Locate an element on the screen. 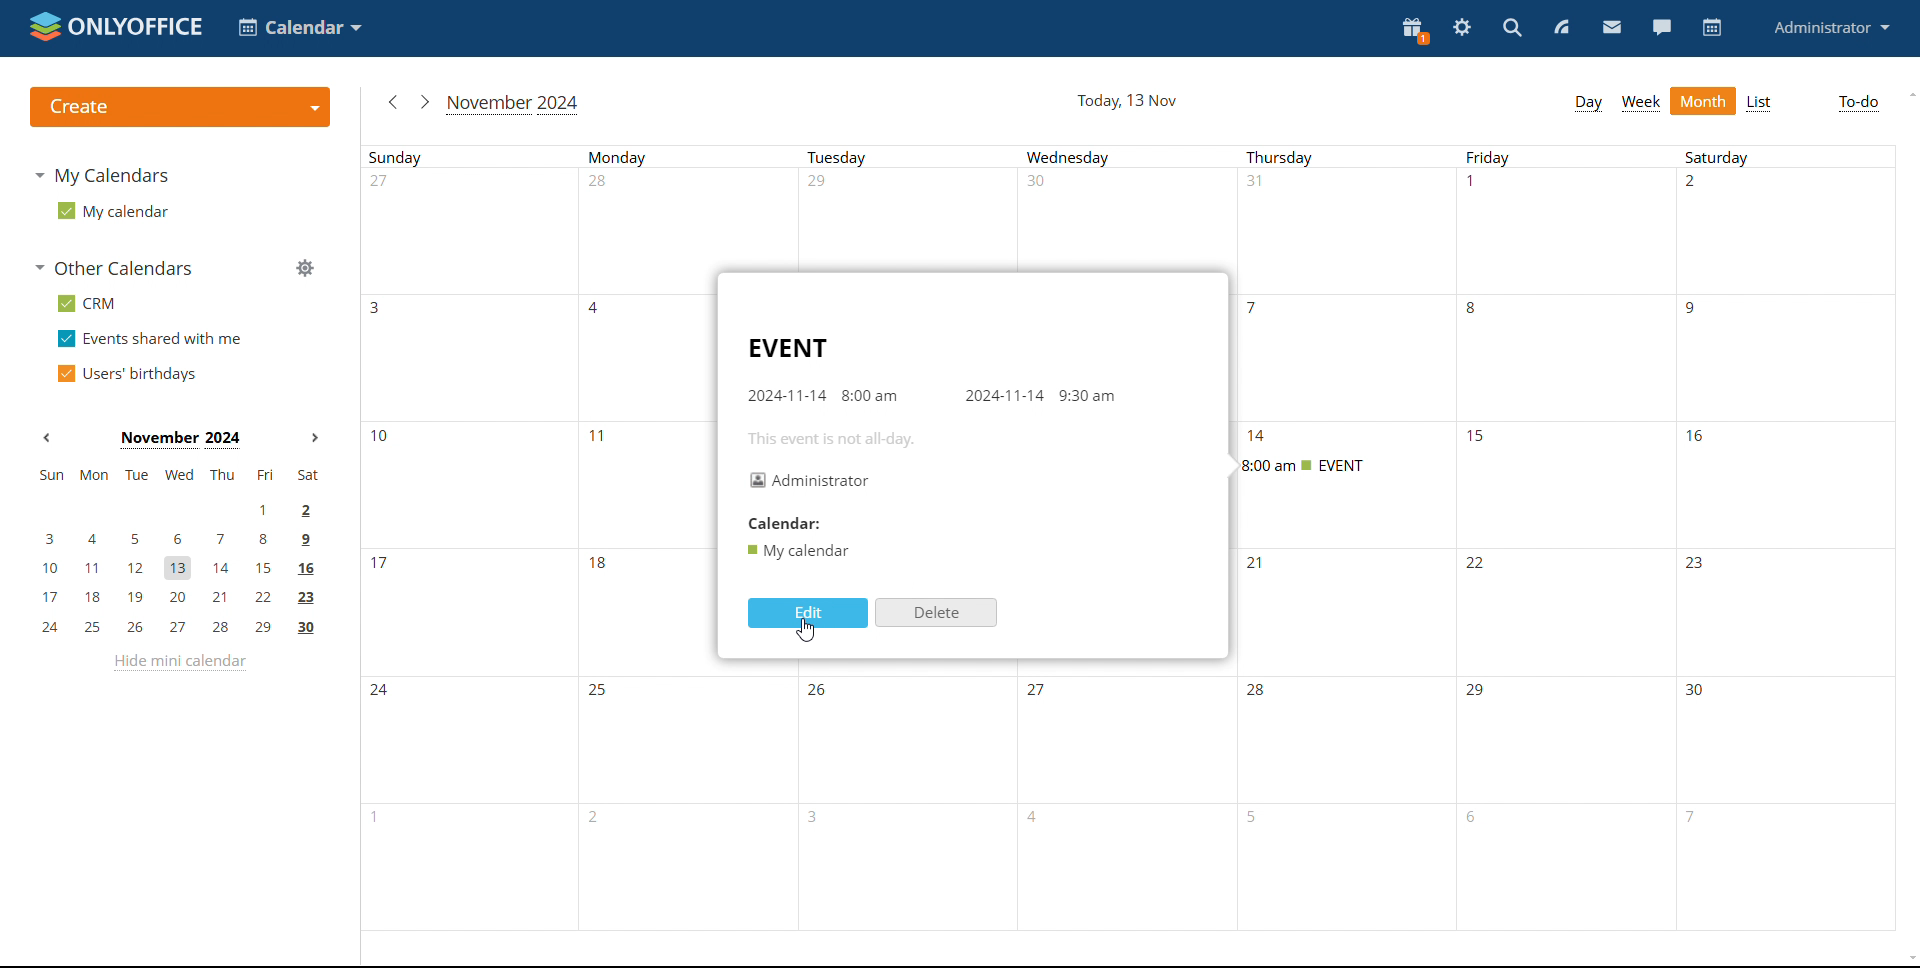  feed is located at coordinates (1562, 28).